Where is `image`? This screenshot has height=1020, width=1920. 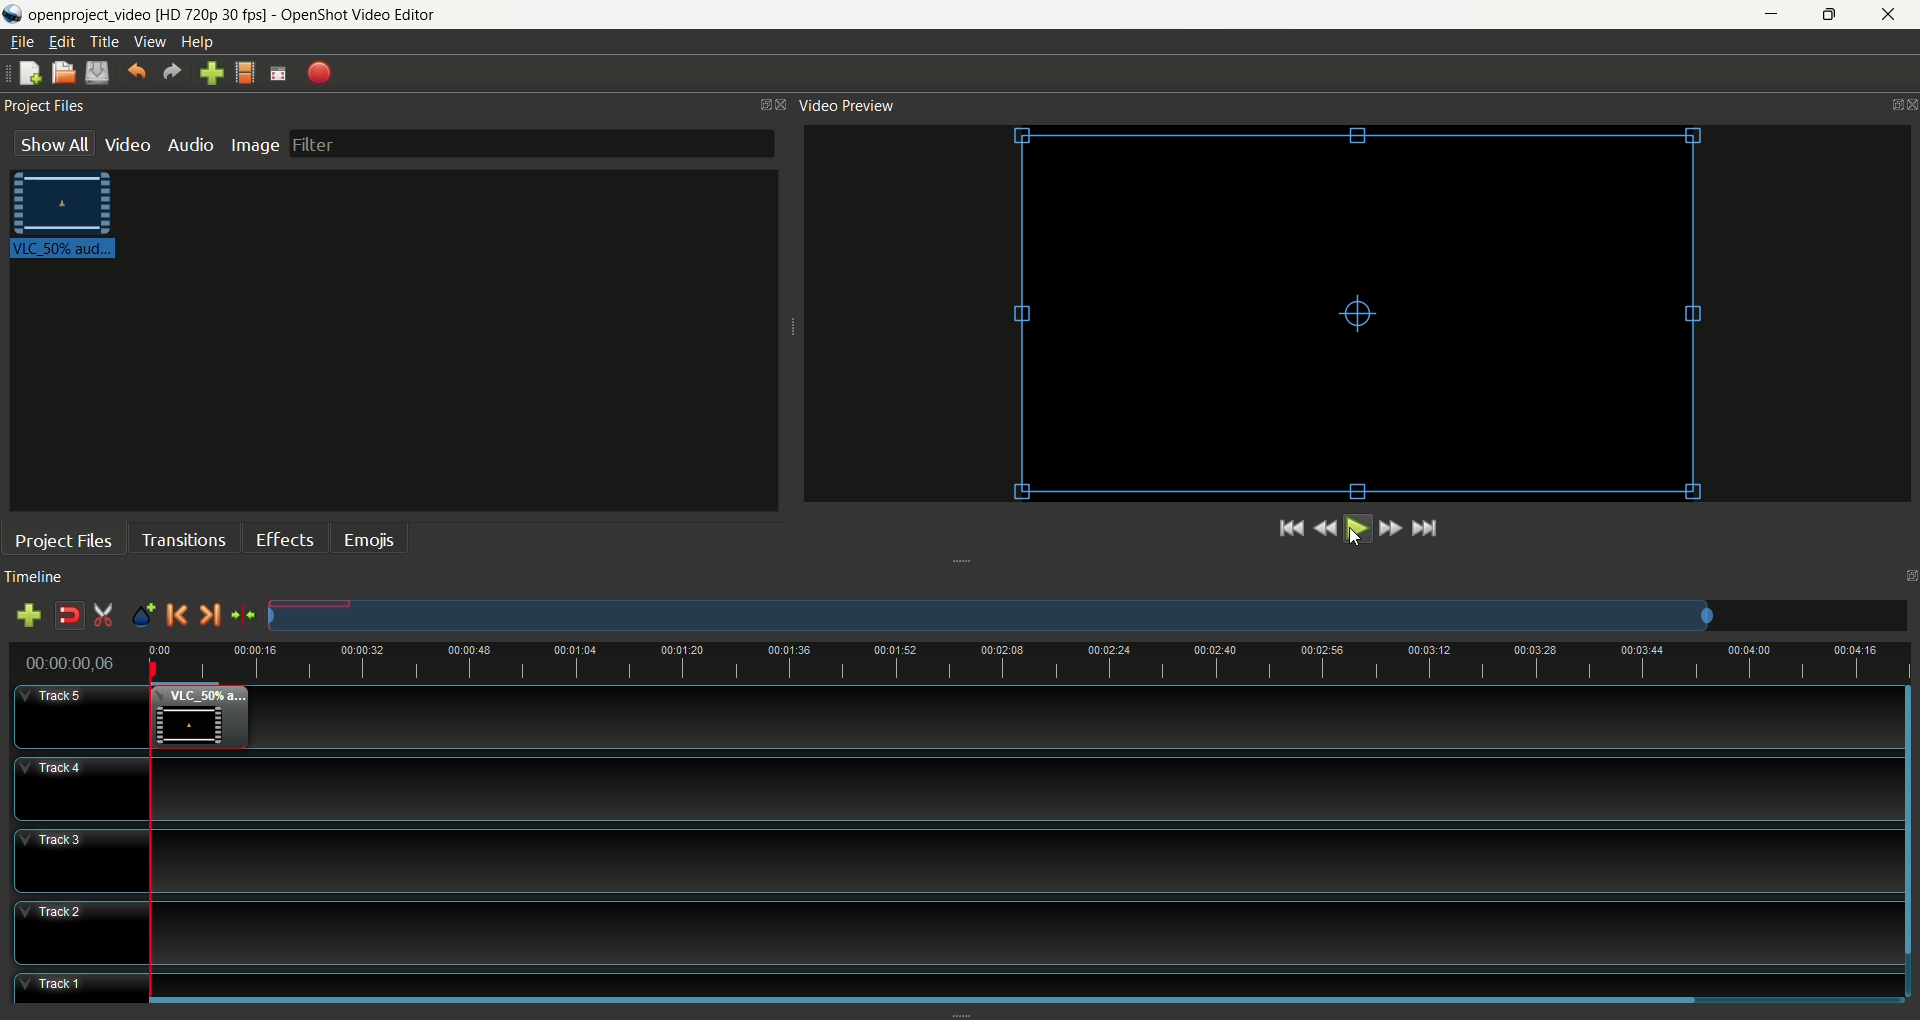
image is located at coordinates (255, 142).